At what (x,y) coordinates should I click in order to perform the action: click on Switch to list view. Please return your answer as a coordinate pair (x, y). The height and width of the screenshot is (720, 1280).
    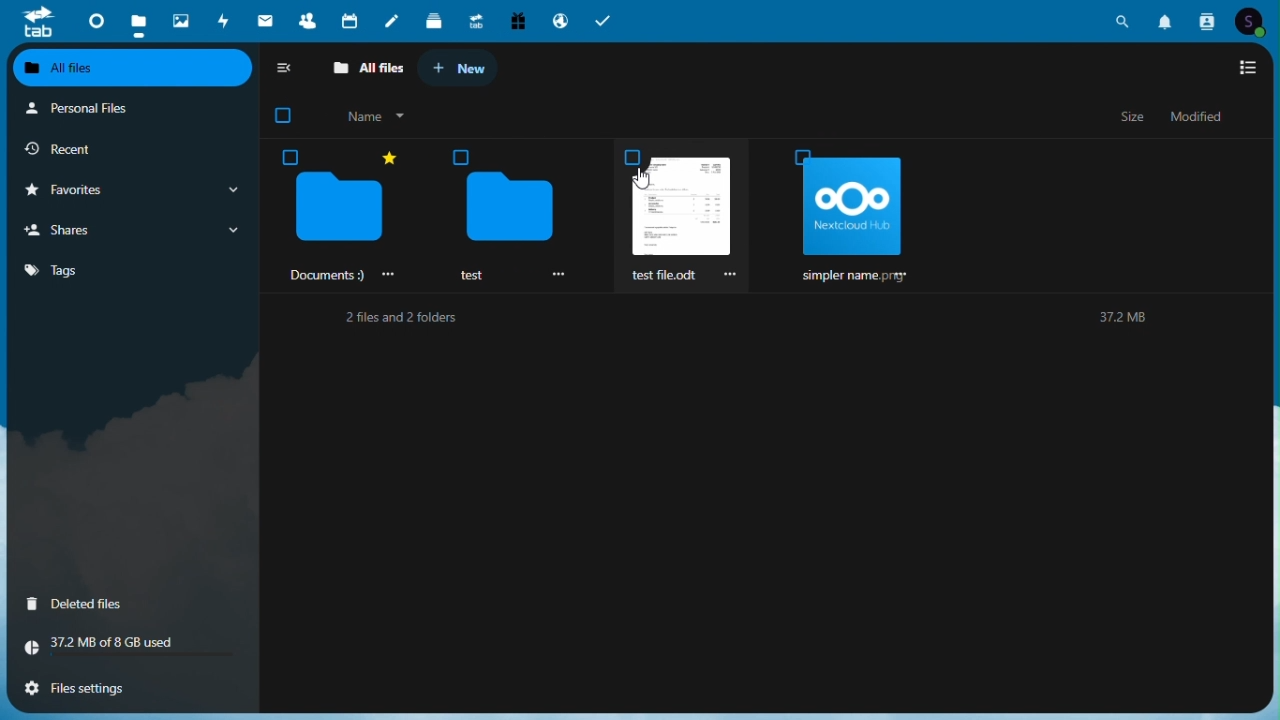
    Looking at the image, I should click on (1243, 67).